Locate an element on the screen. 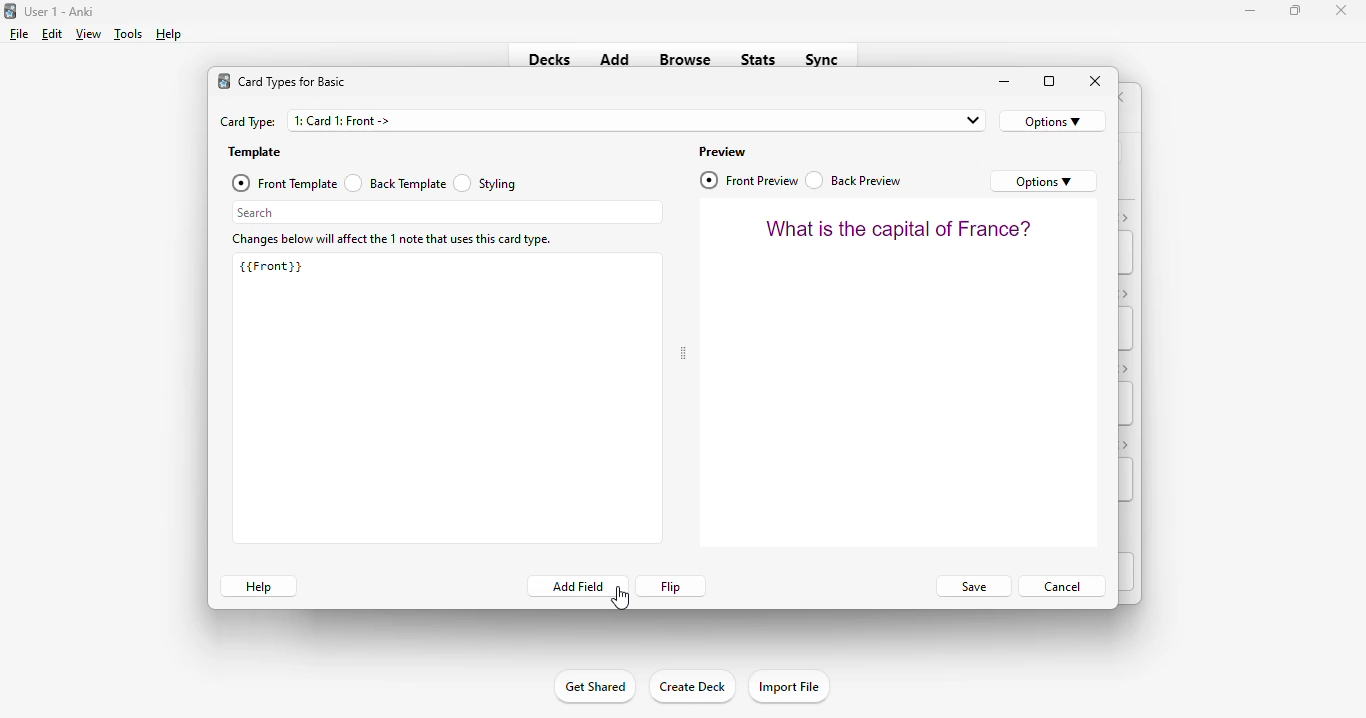 Image resolution: width=1366 pixels, height=718 pixels. logo is located at coordinates (224, 81).